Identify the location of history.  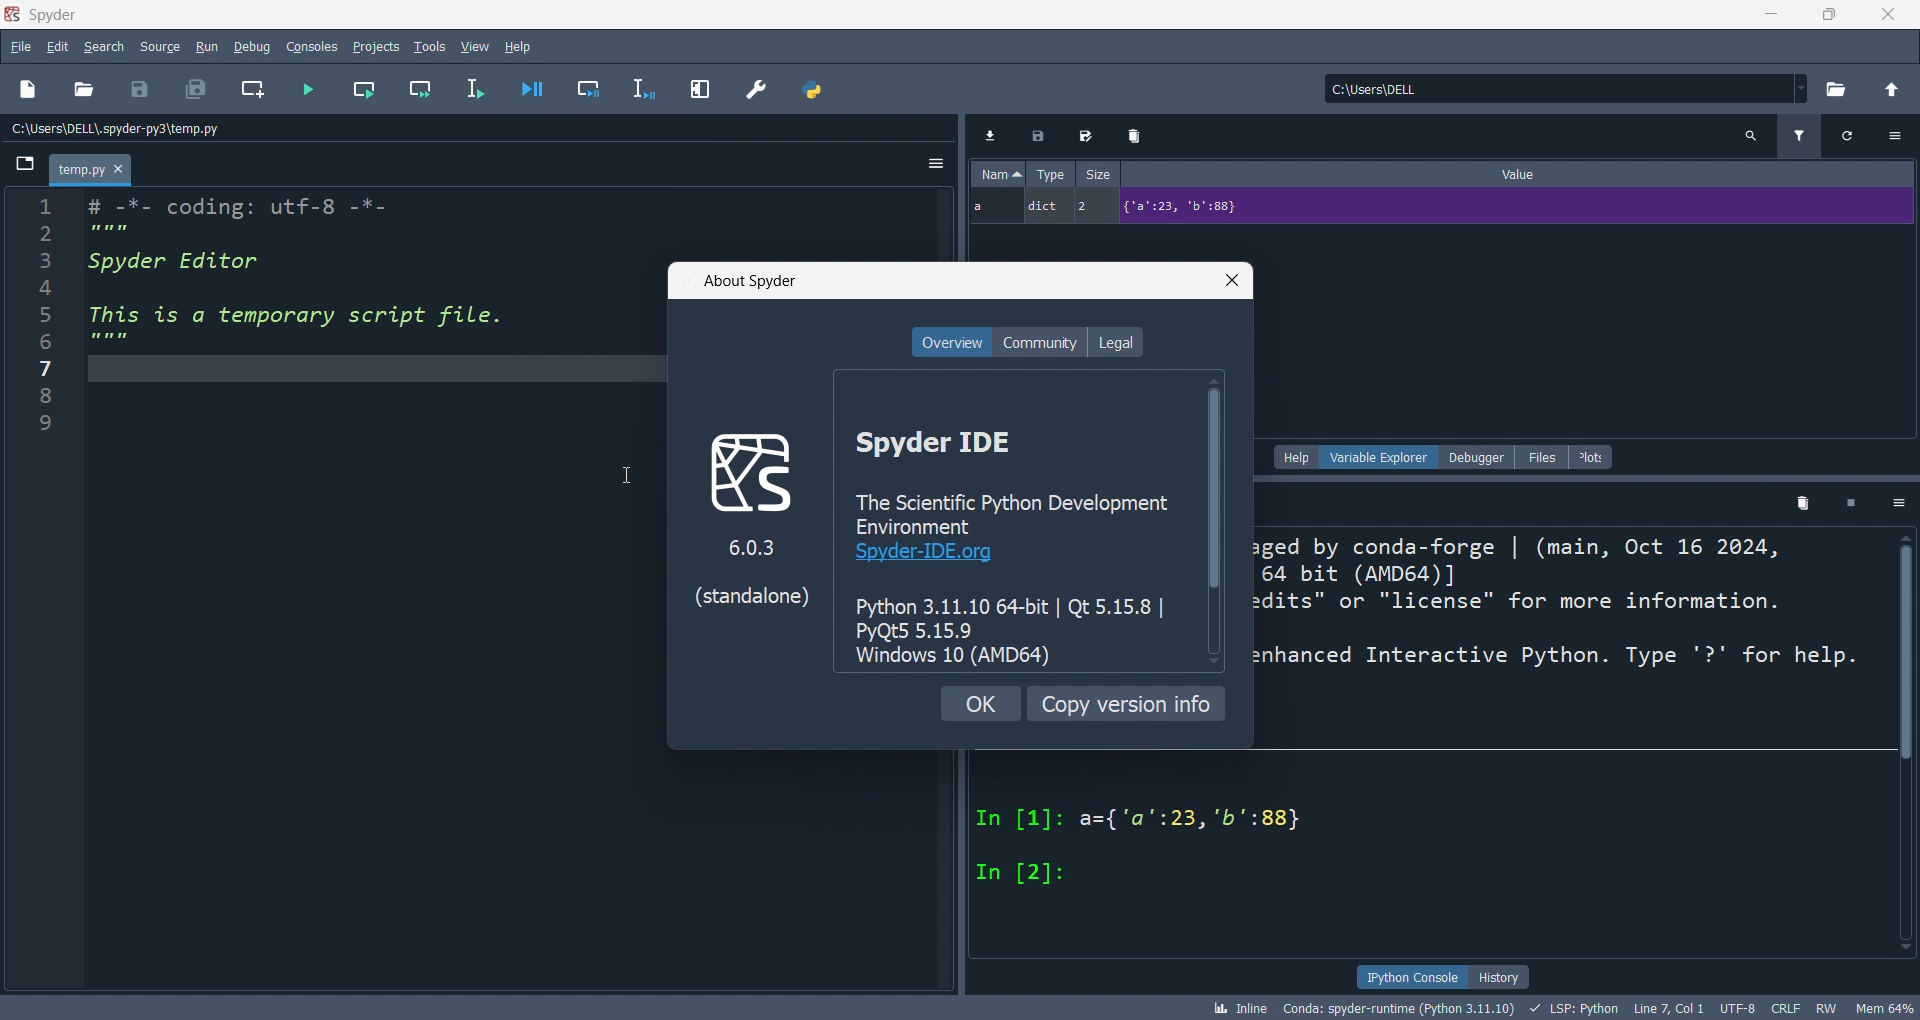
(1499, 977).